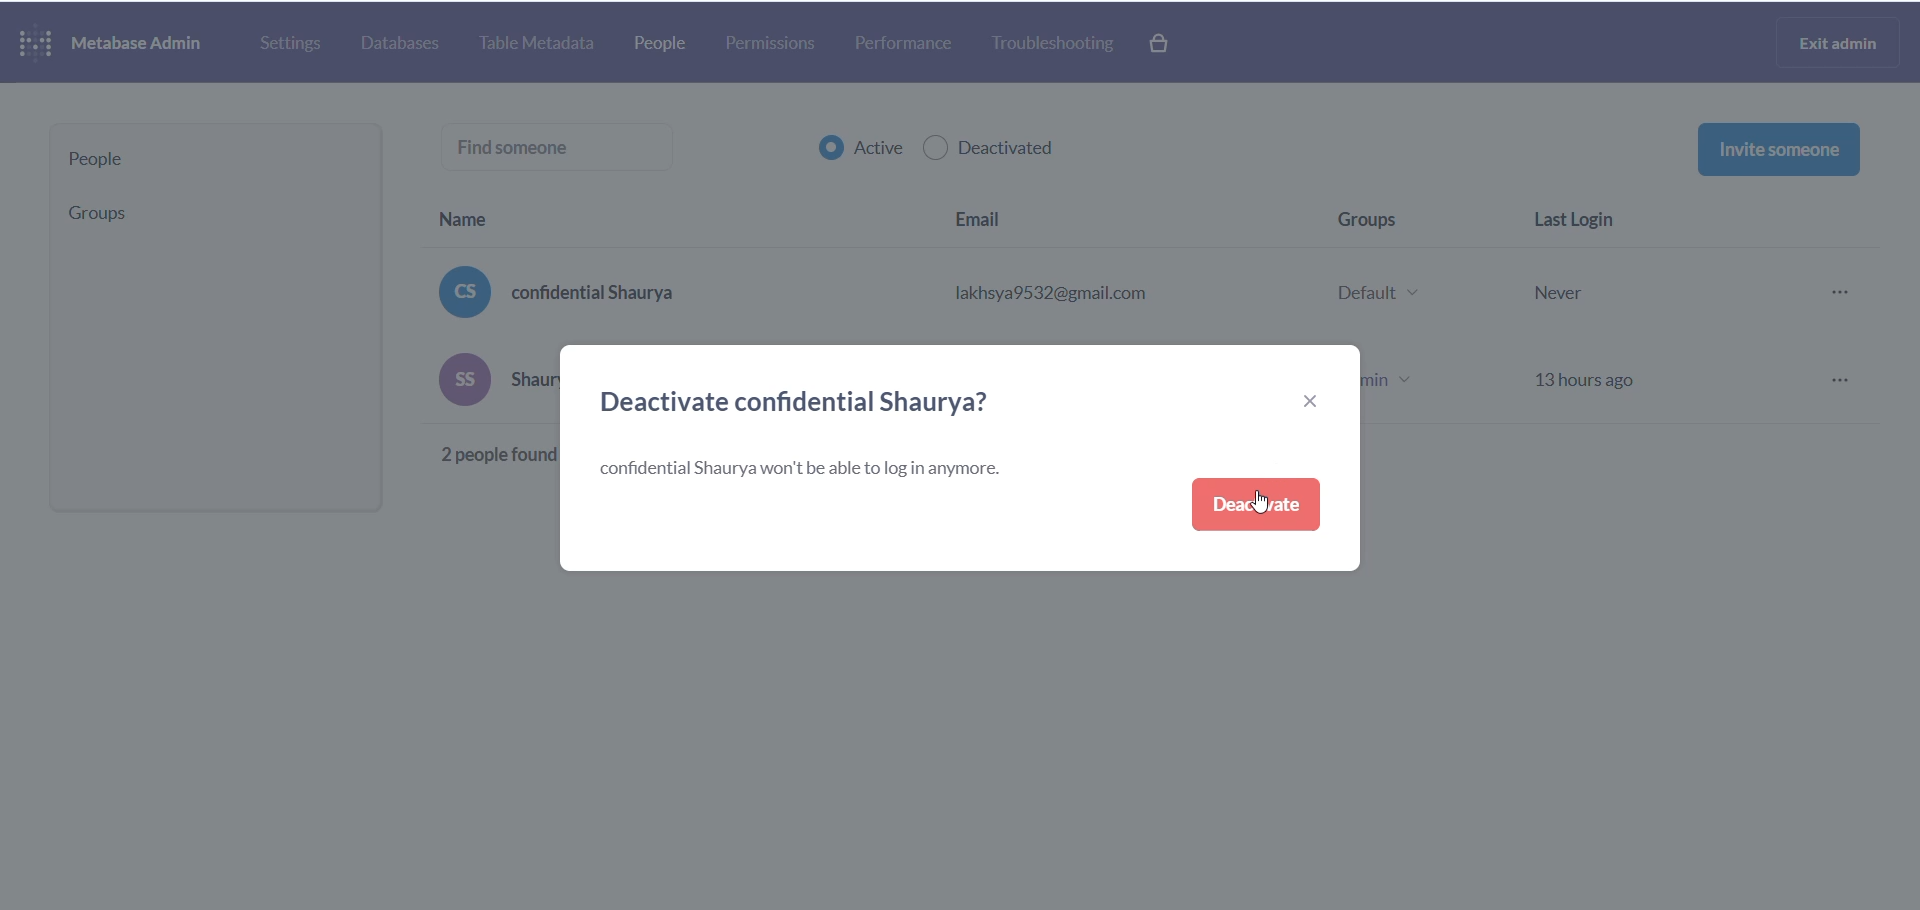 The image size is (1920, 910). What do you see at coordinates (1562, 296) in the screenshot?
I see `Never` at bounding box center [1562, 296].